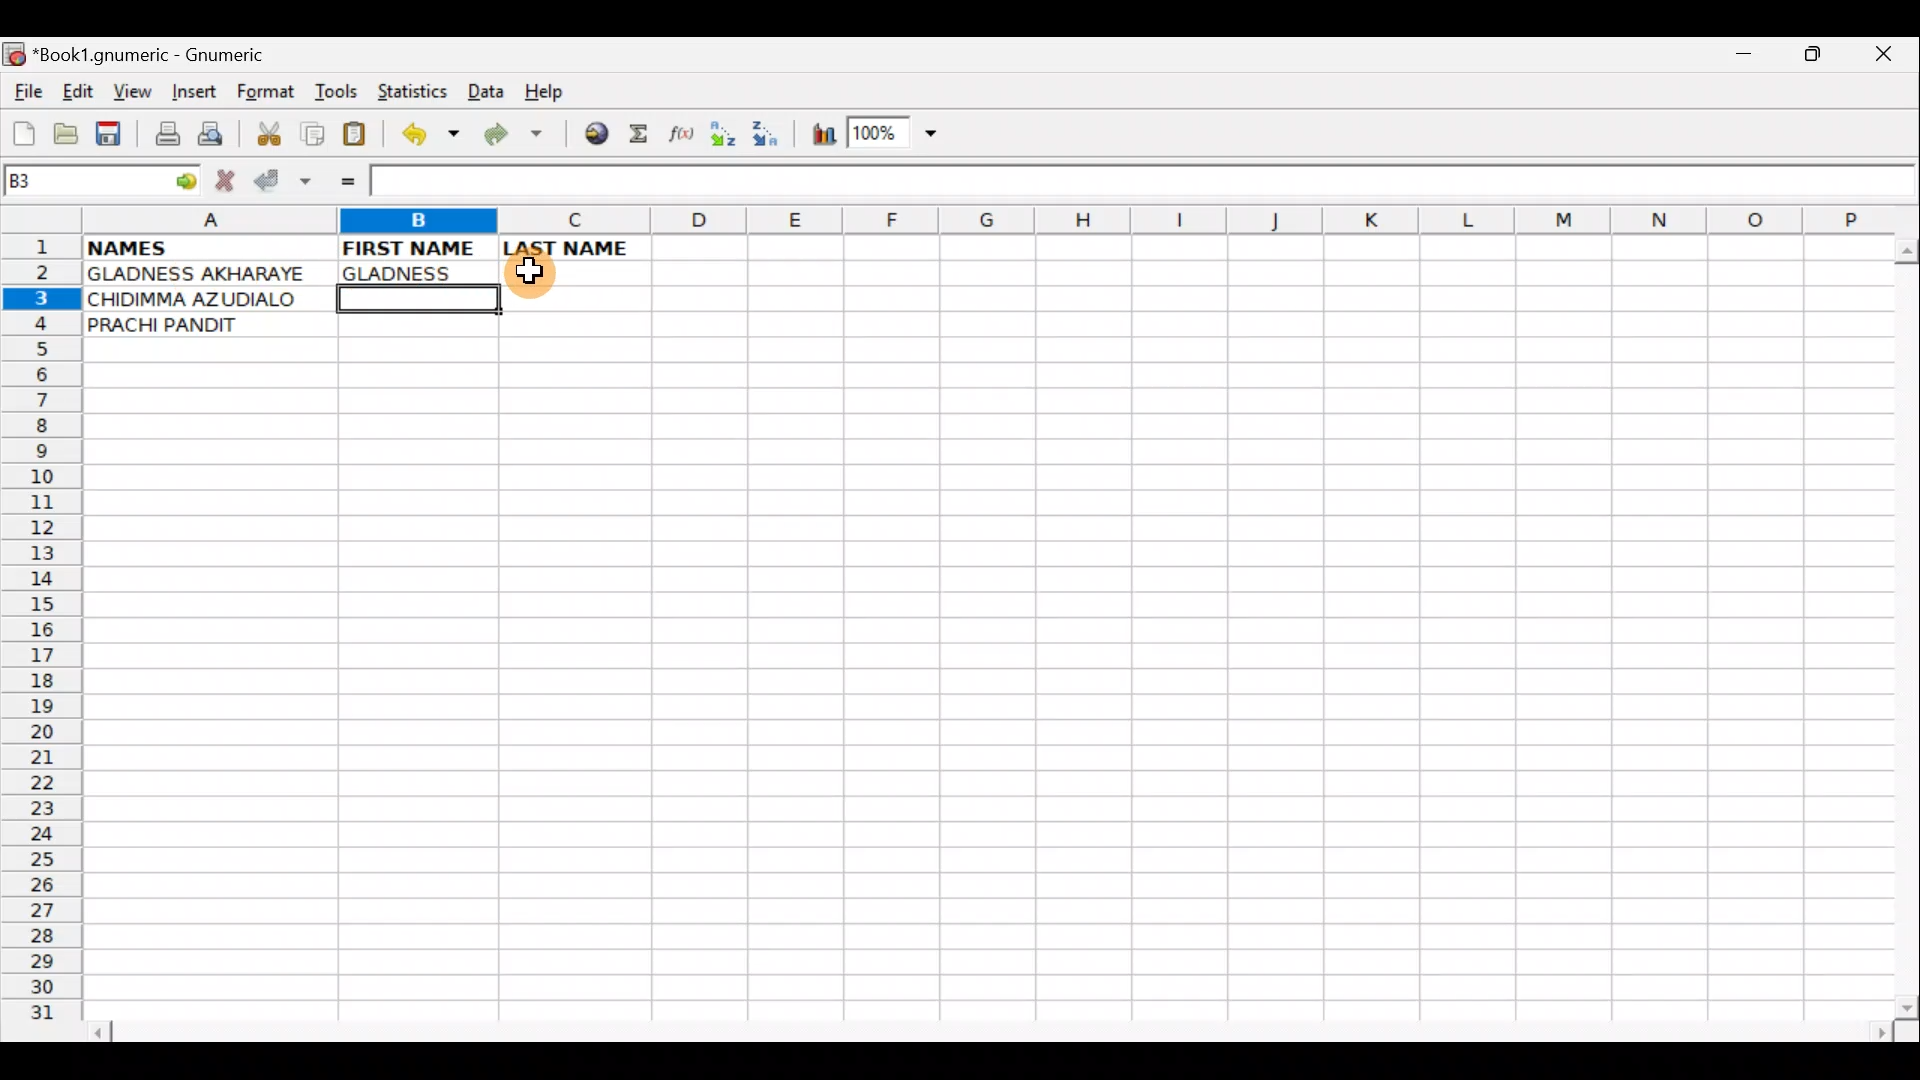 This screenshot has width=1920, height=1080. What do you see at coordinates (14, 56) in the screenshot?
I see `Gnumeric logo` at bounding box center [14, 56].